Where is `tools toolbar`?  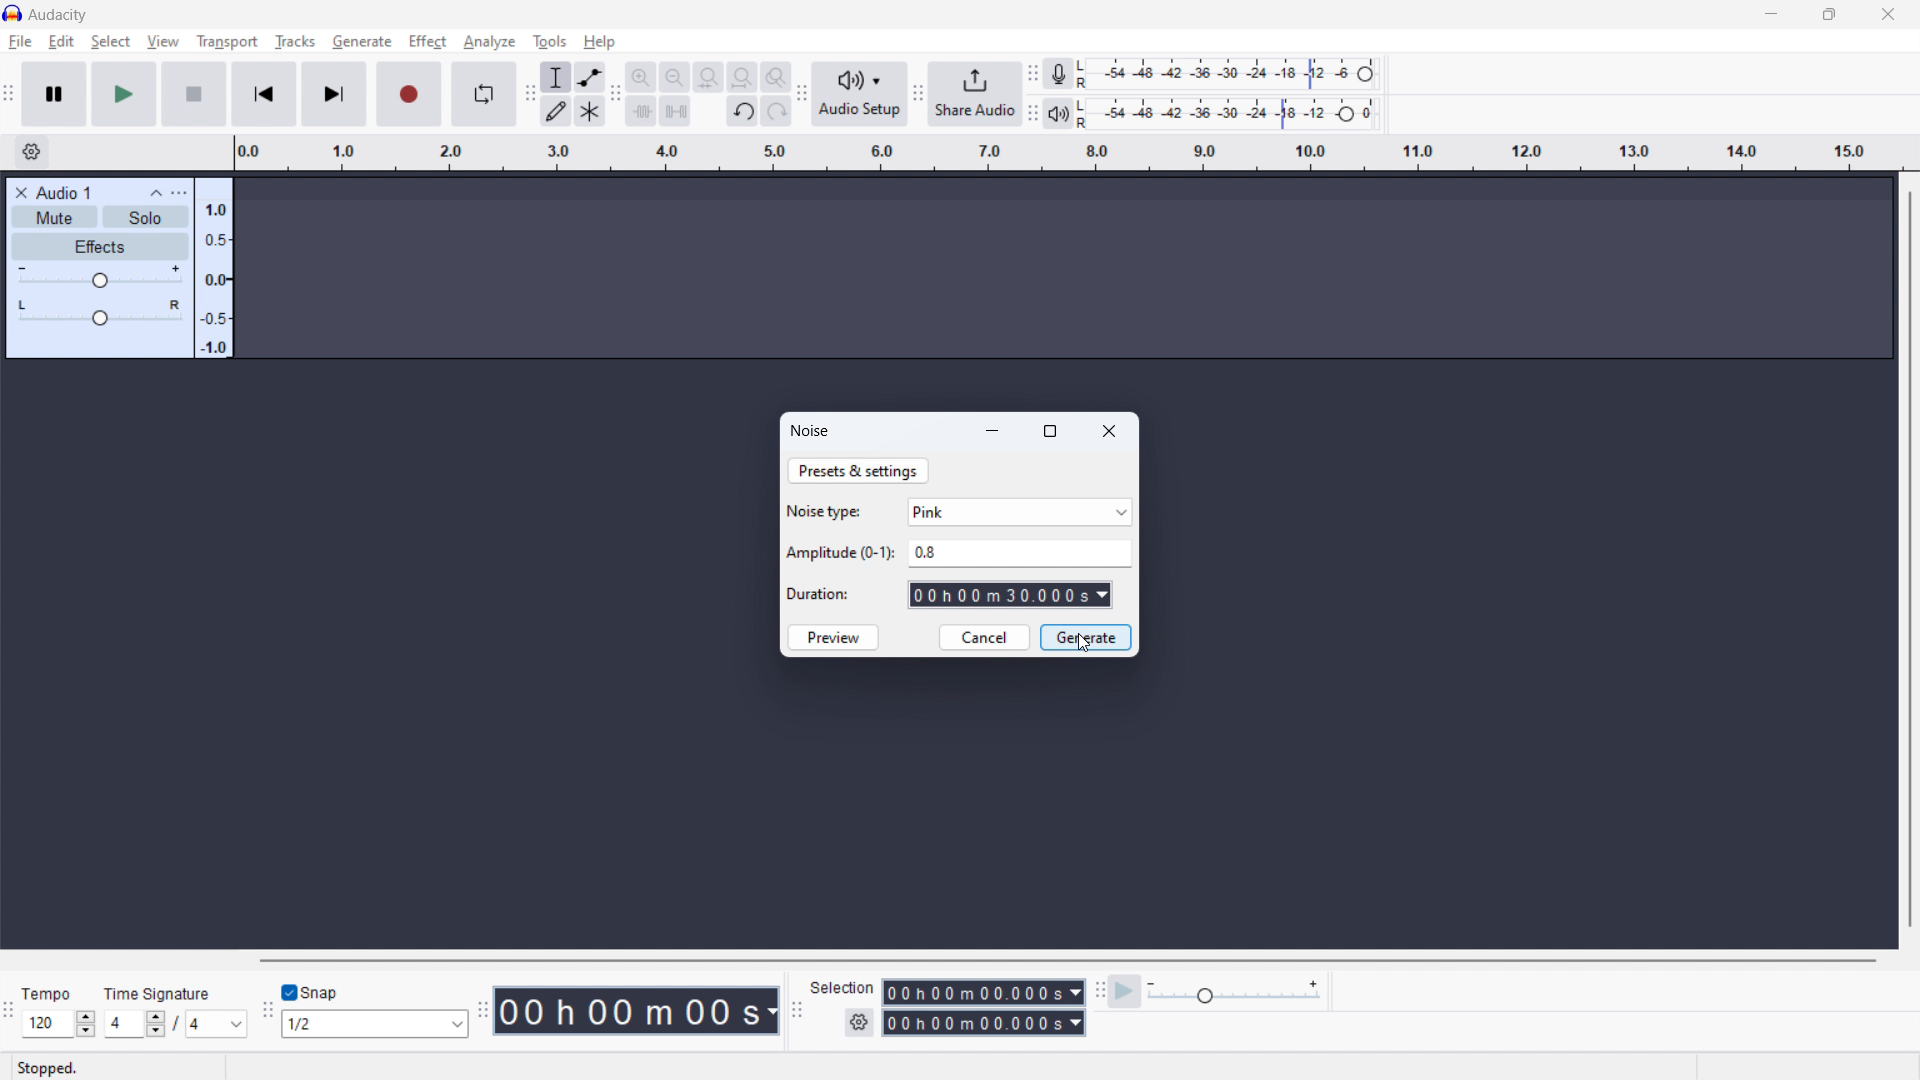 tools toolbar is located at coordinates (529, 94).